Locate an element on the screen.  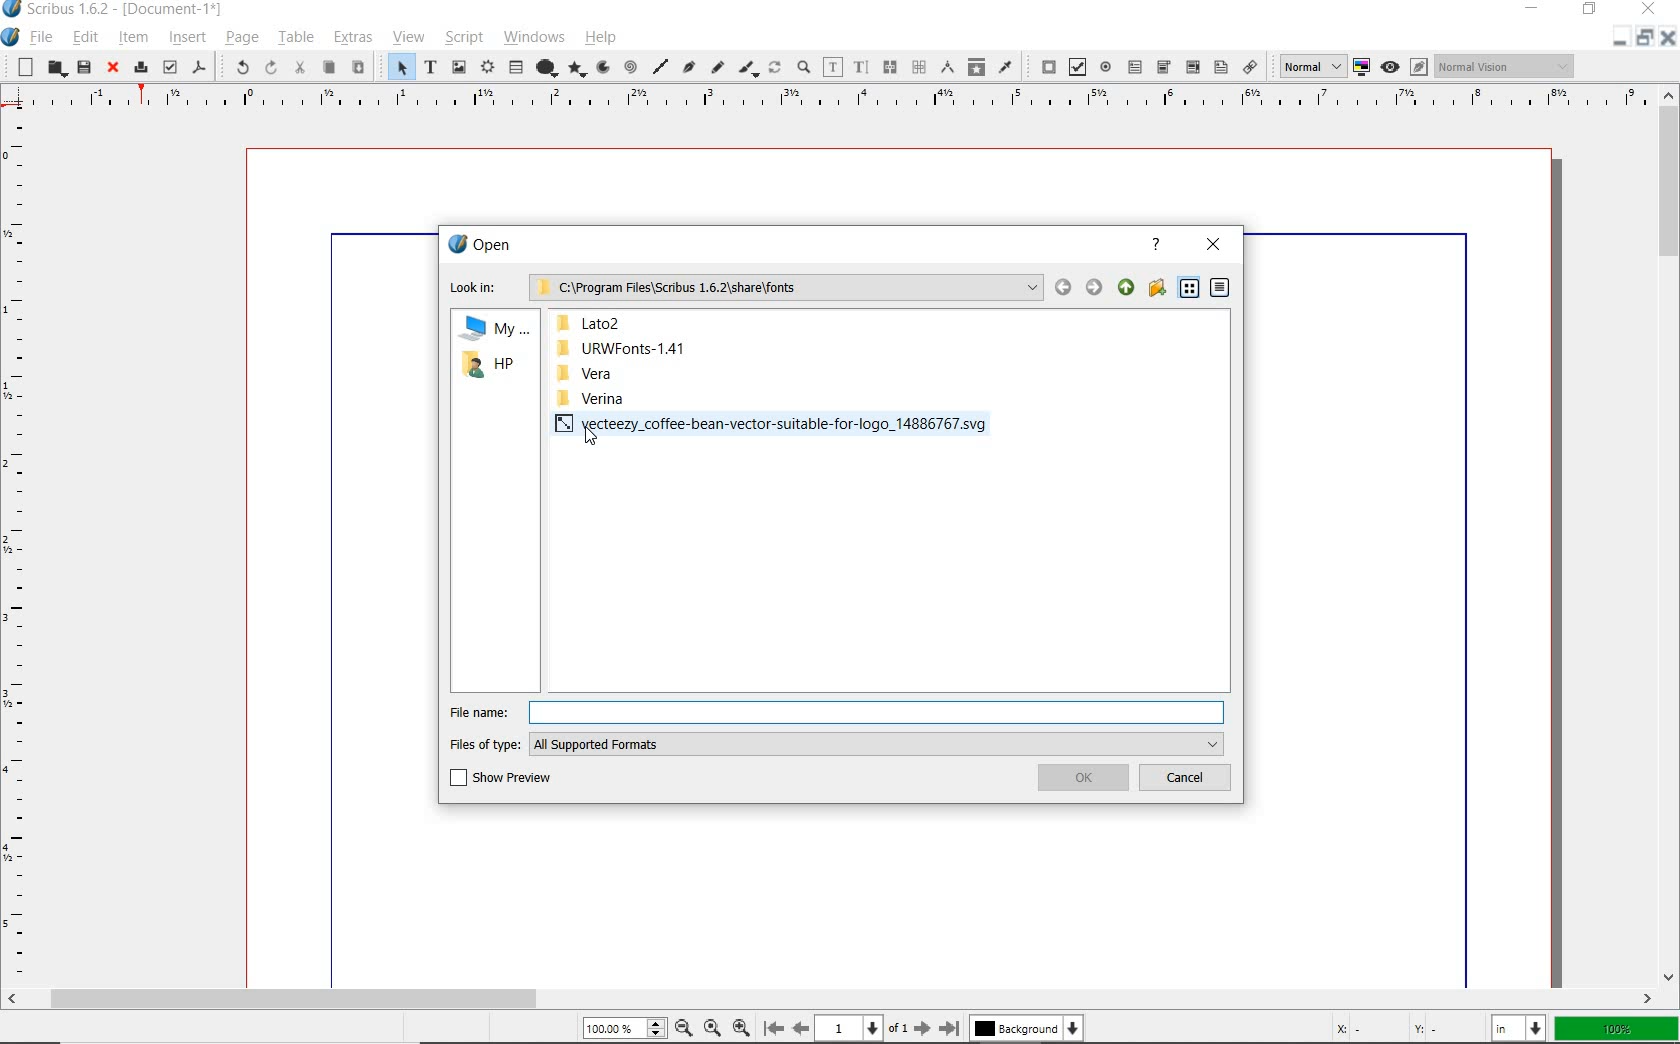
pdf text field is located at coordinates (1135, 66).